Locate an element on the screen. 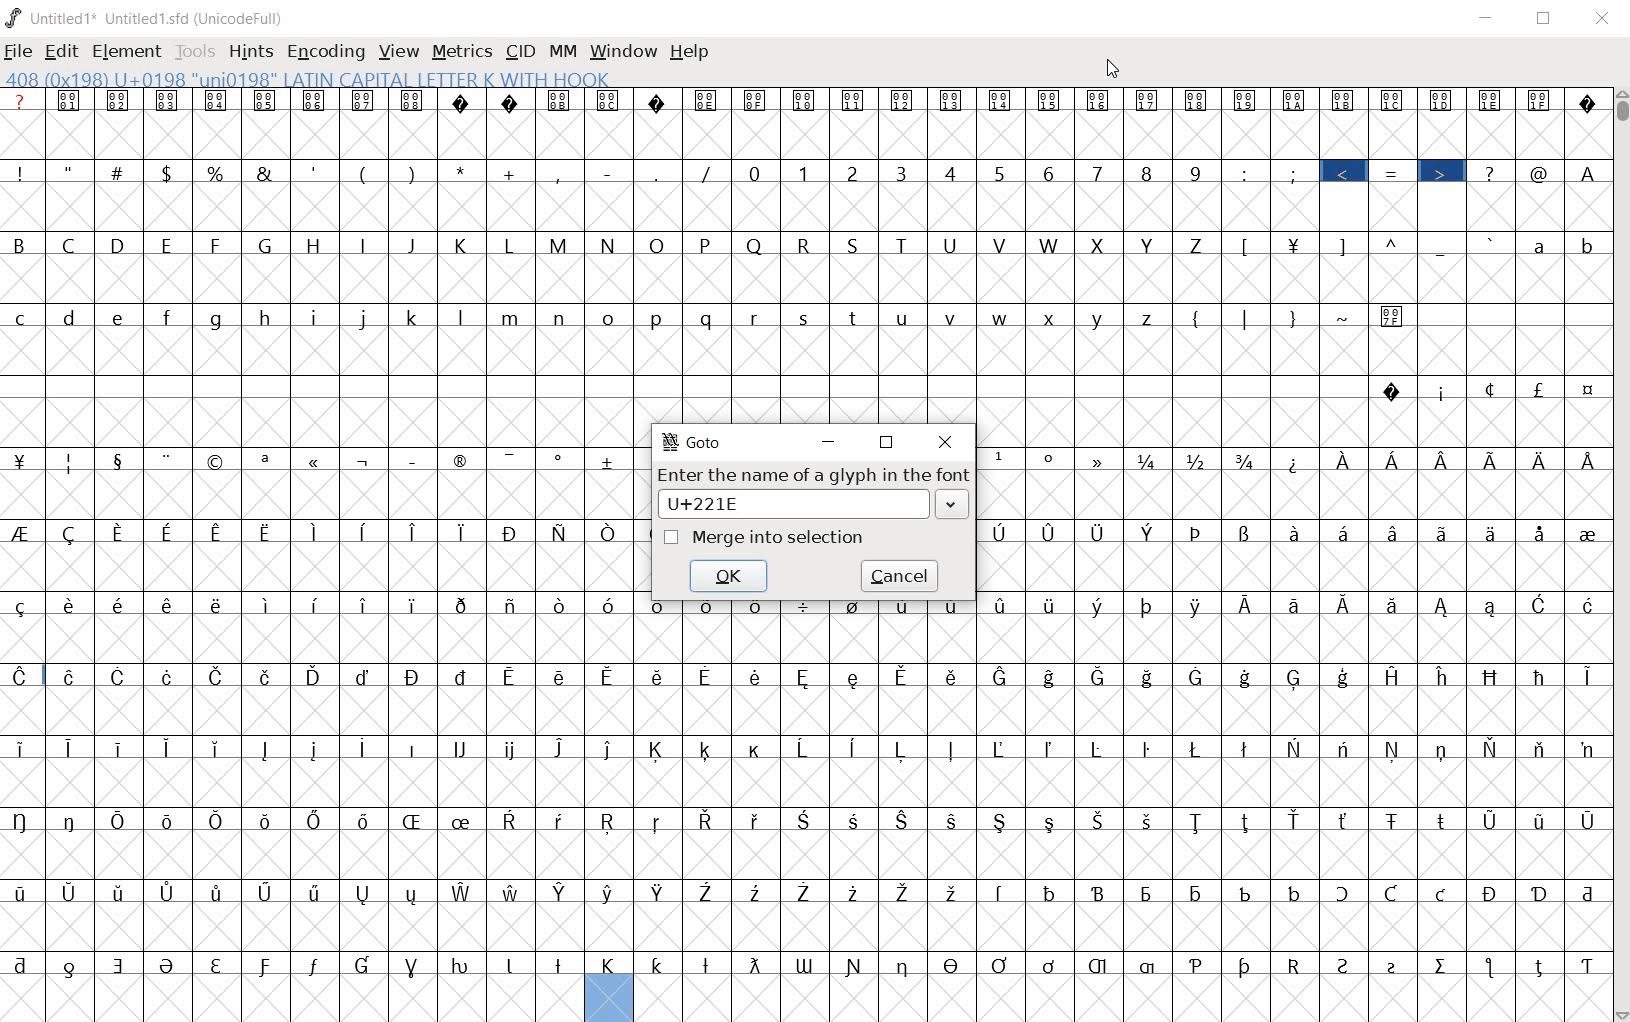 This screenshot has height=1022, width=1630. empty glyph slots is located at coordinates (805, 856).